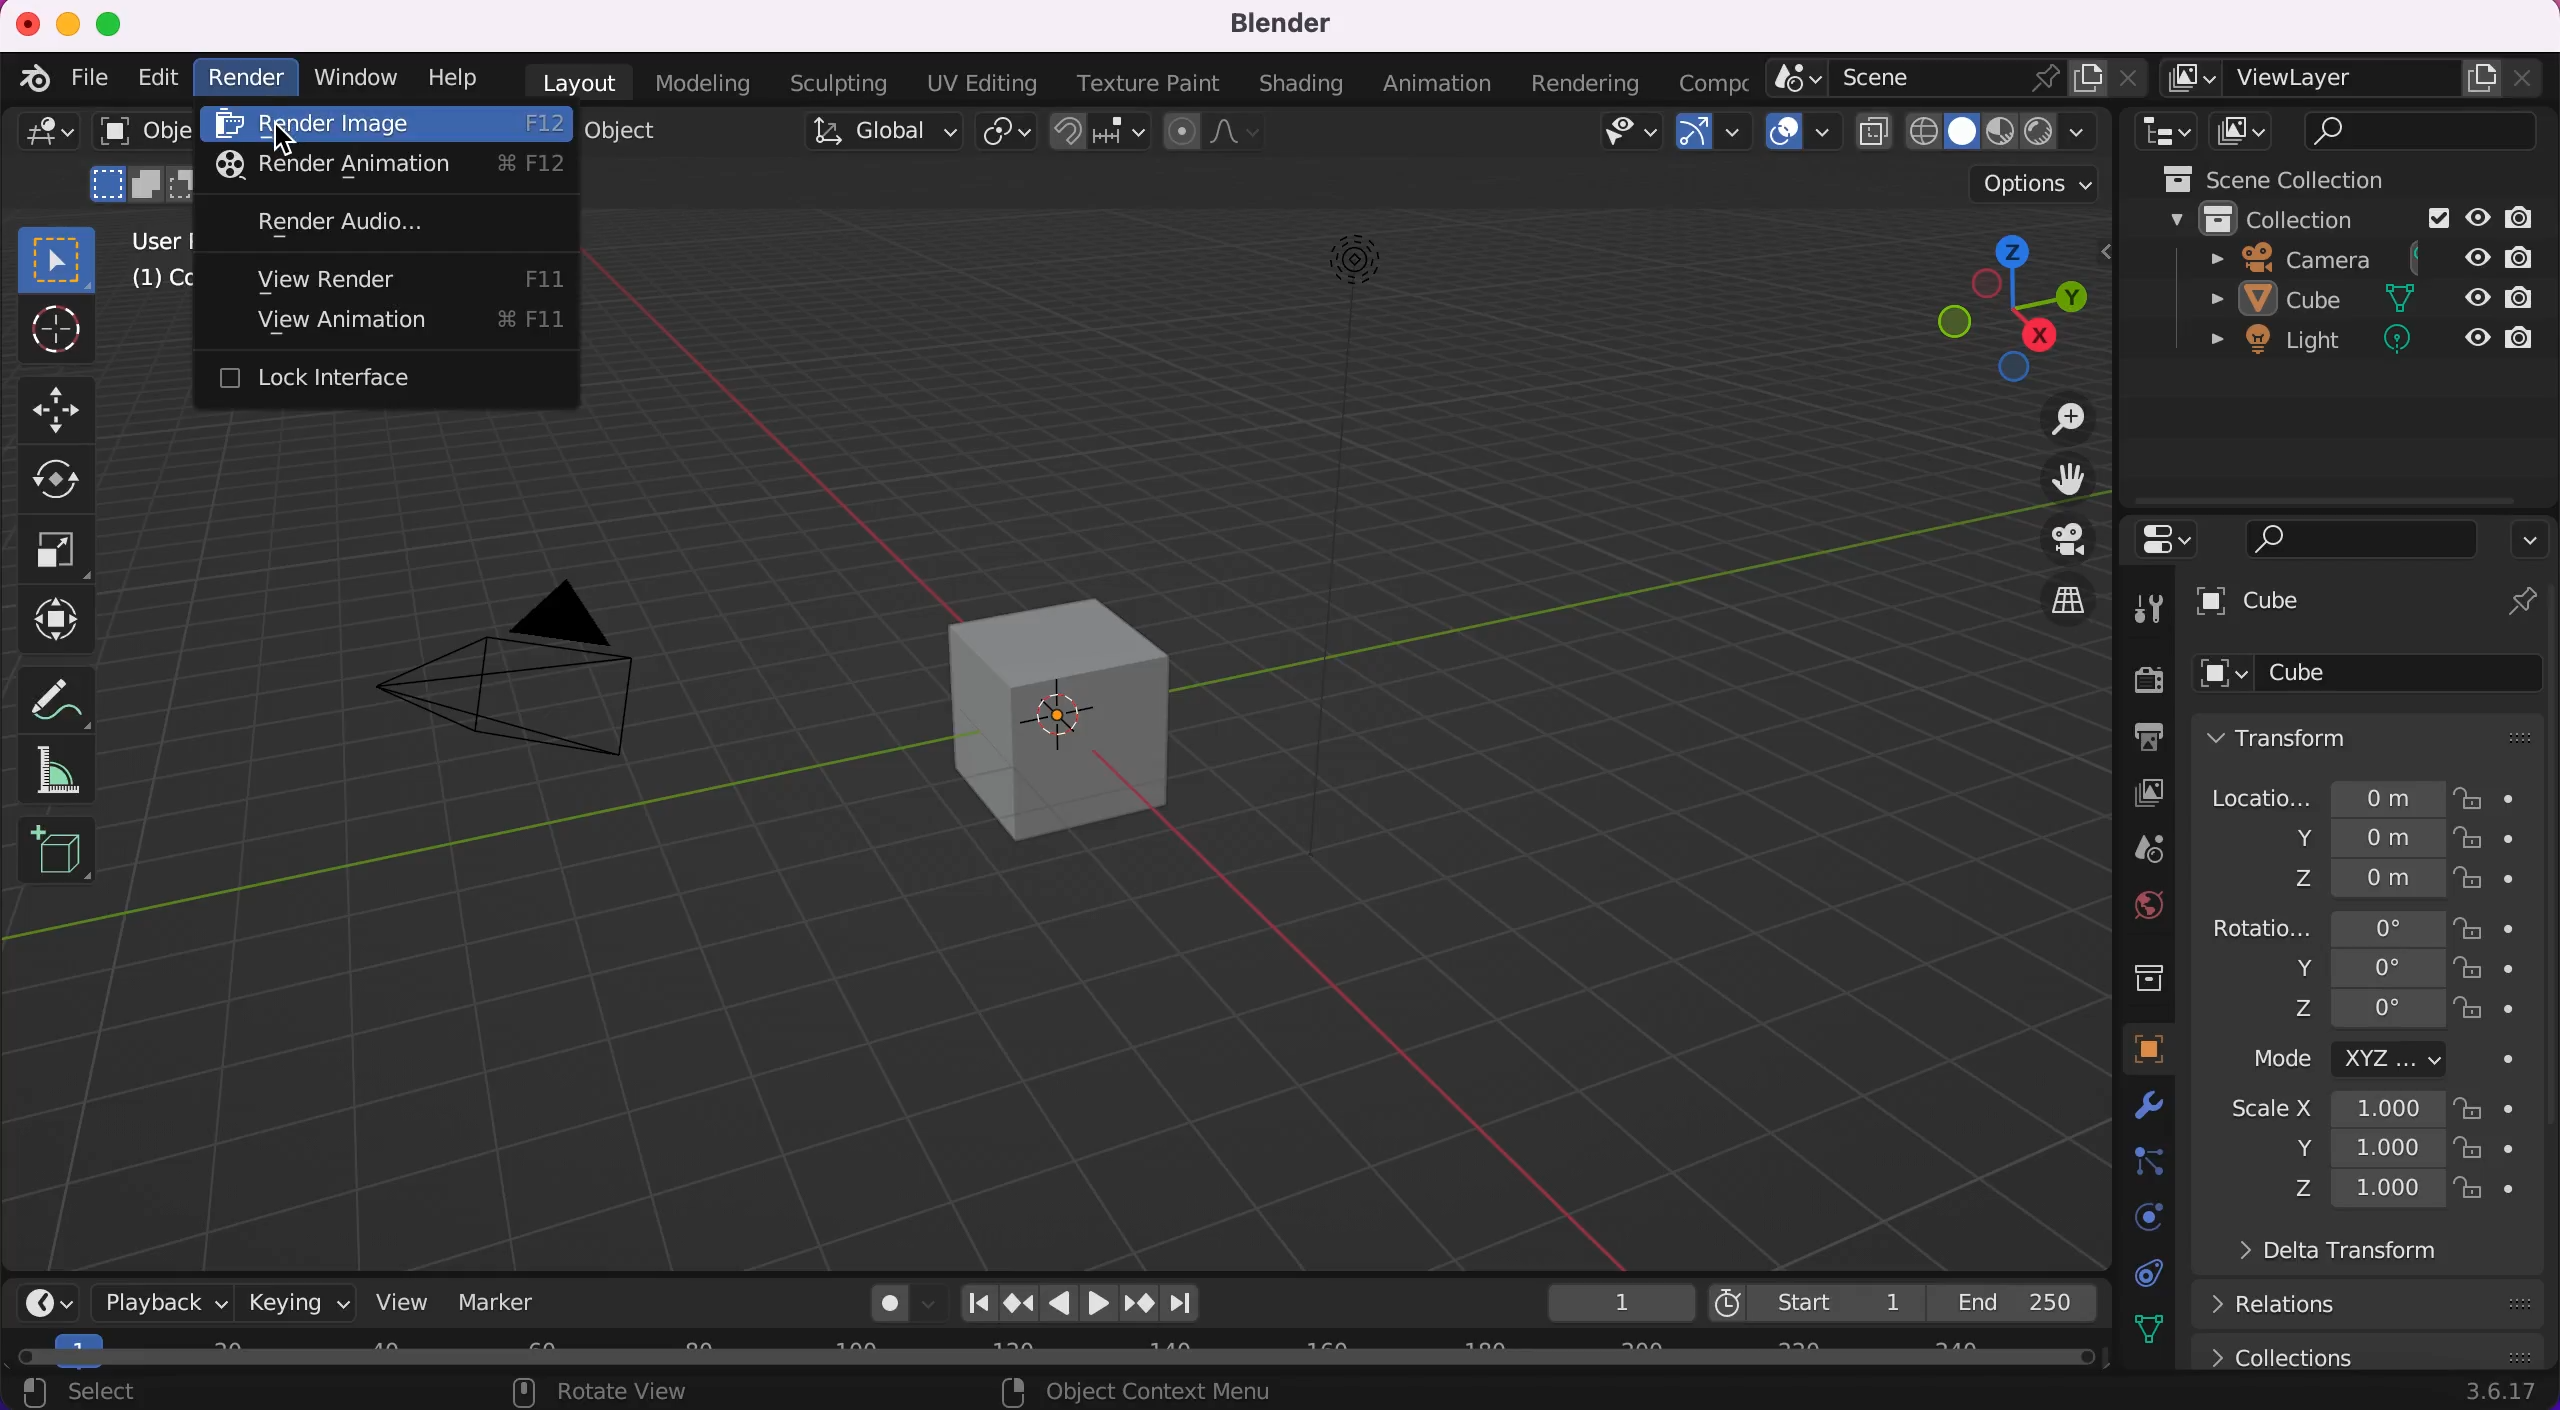 The height and width of the screenshot is (1410, 2560). Describe the element at coordinates (2364, 1148) in the screenshot. I see `y 1.000` at that location.